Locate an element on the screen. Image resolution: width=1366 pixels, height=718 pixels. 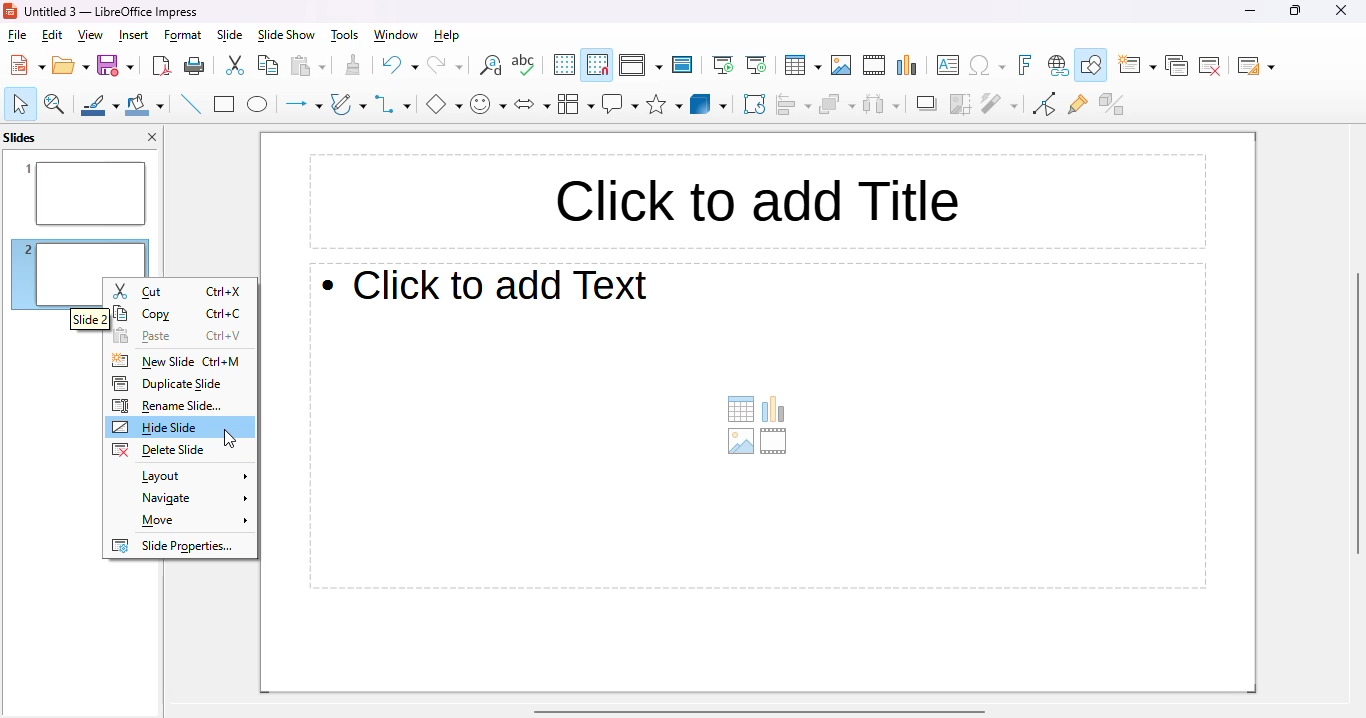
delete slide is located at coordinates (1210, 66).